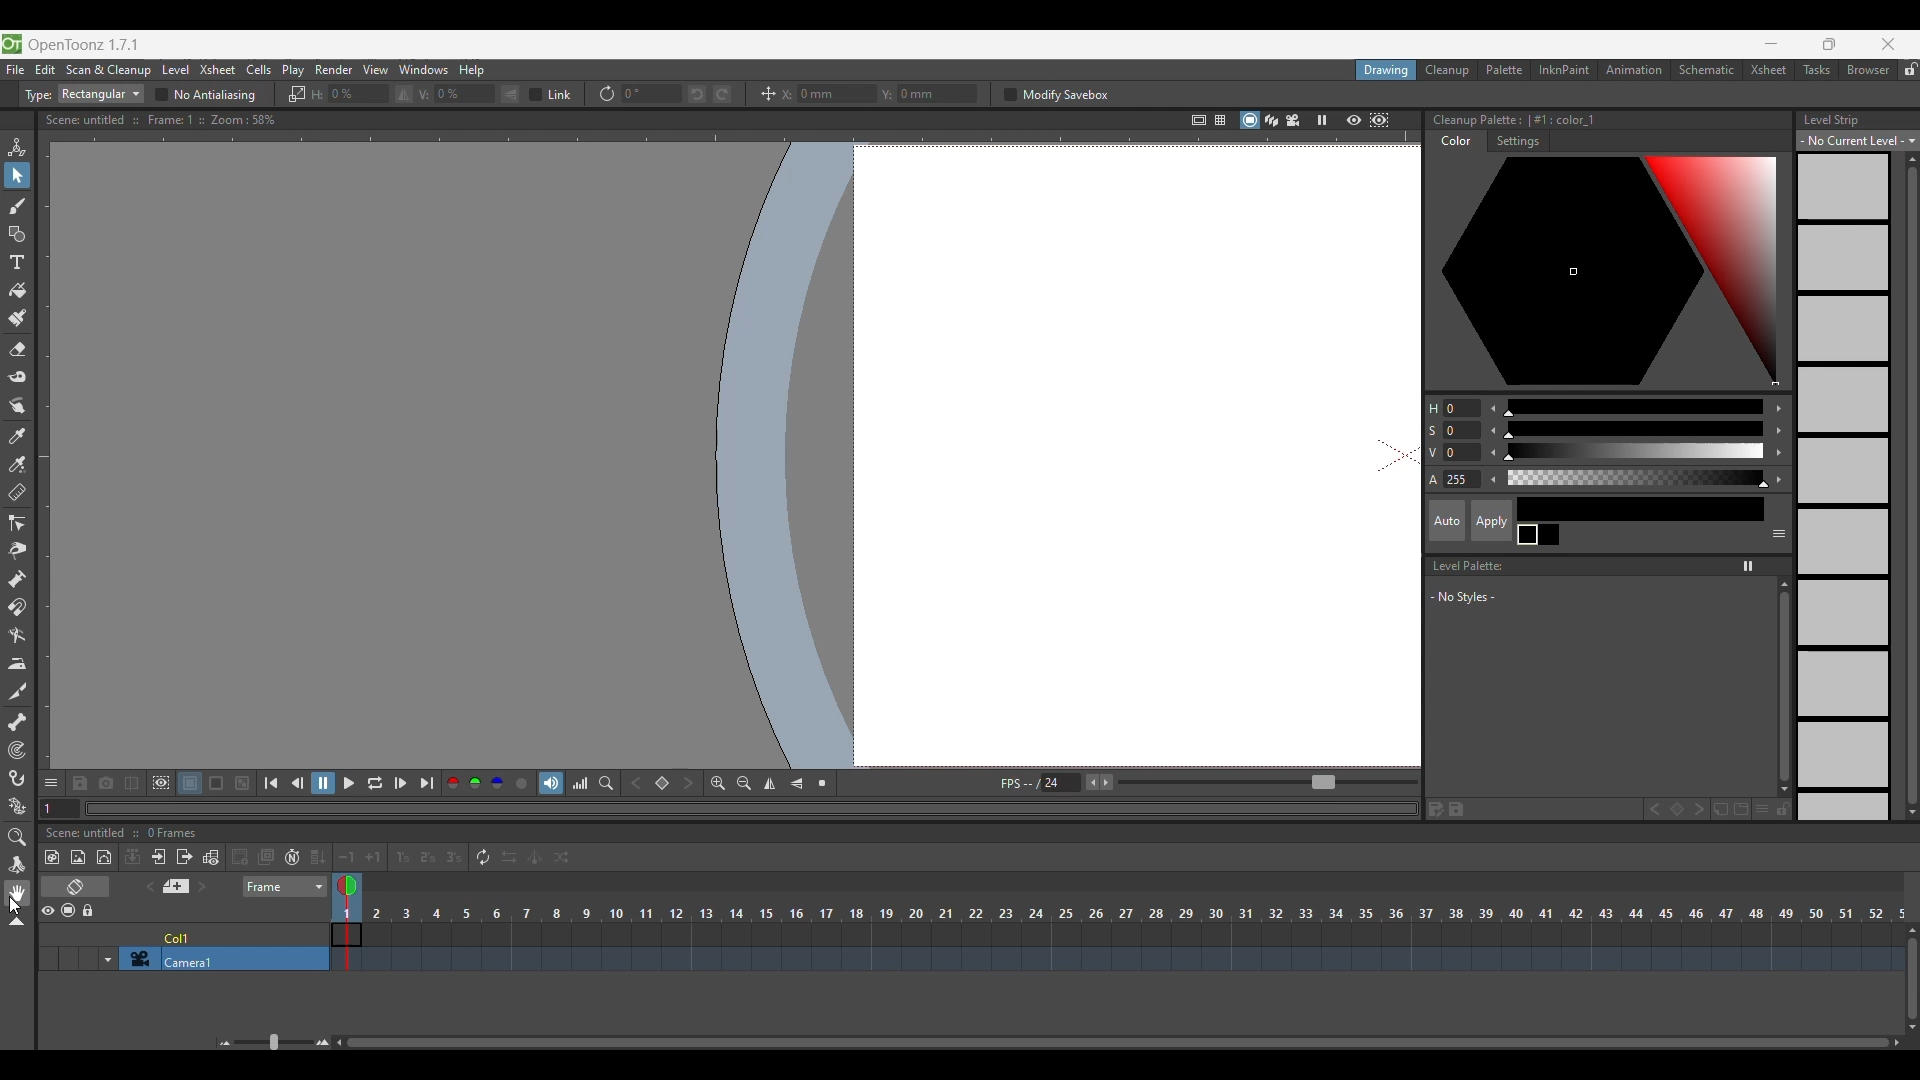 The height and width of the screenshot is (1080, 1920). Describe the element at coordinates (104, 857) in the screenshot. I see `New vector level` at that location.